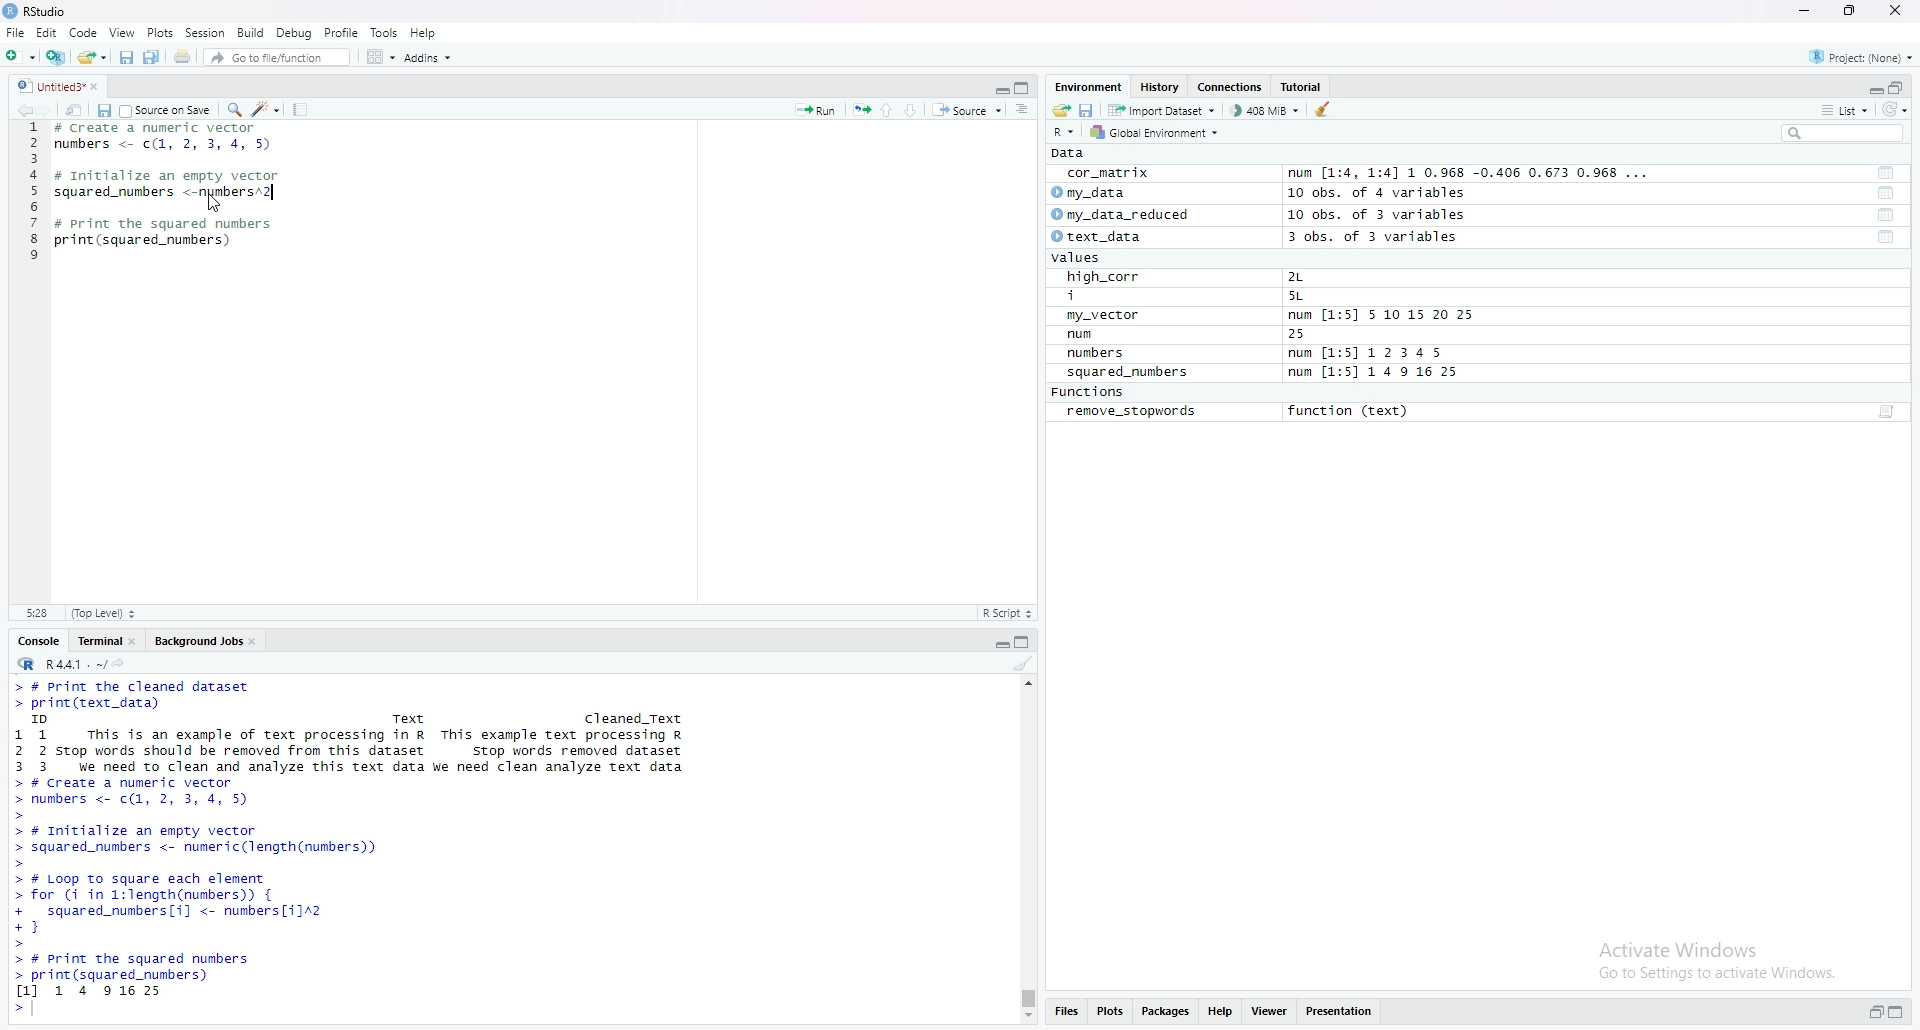 This screenshot has width=1920, height=1030. I want to click on RStudio, so click(38, 11).